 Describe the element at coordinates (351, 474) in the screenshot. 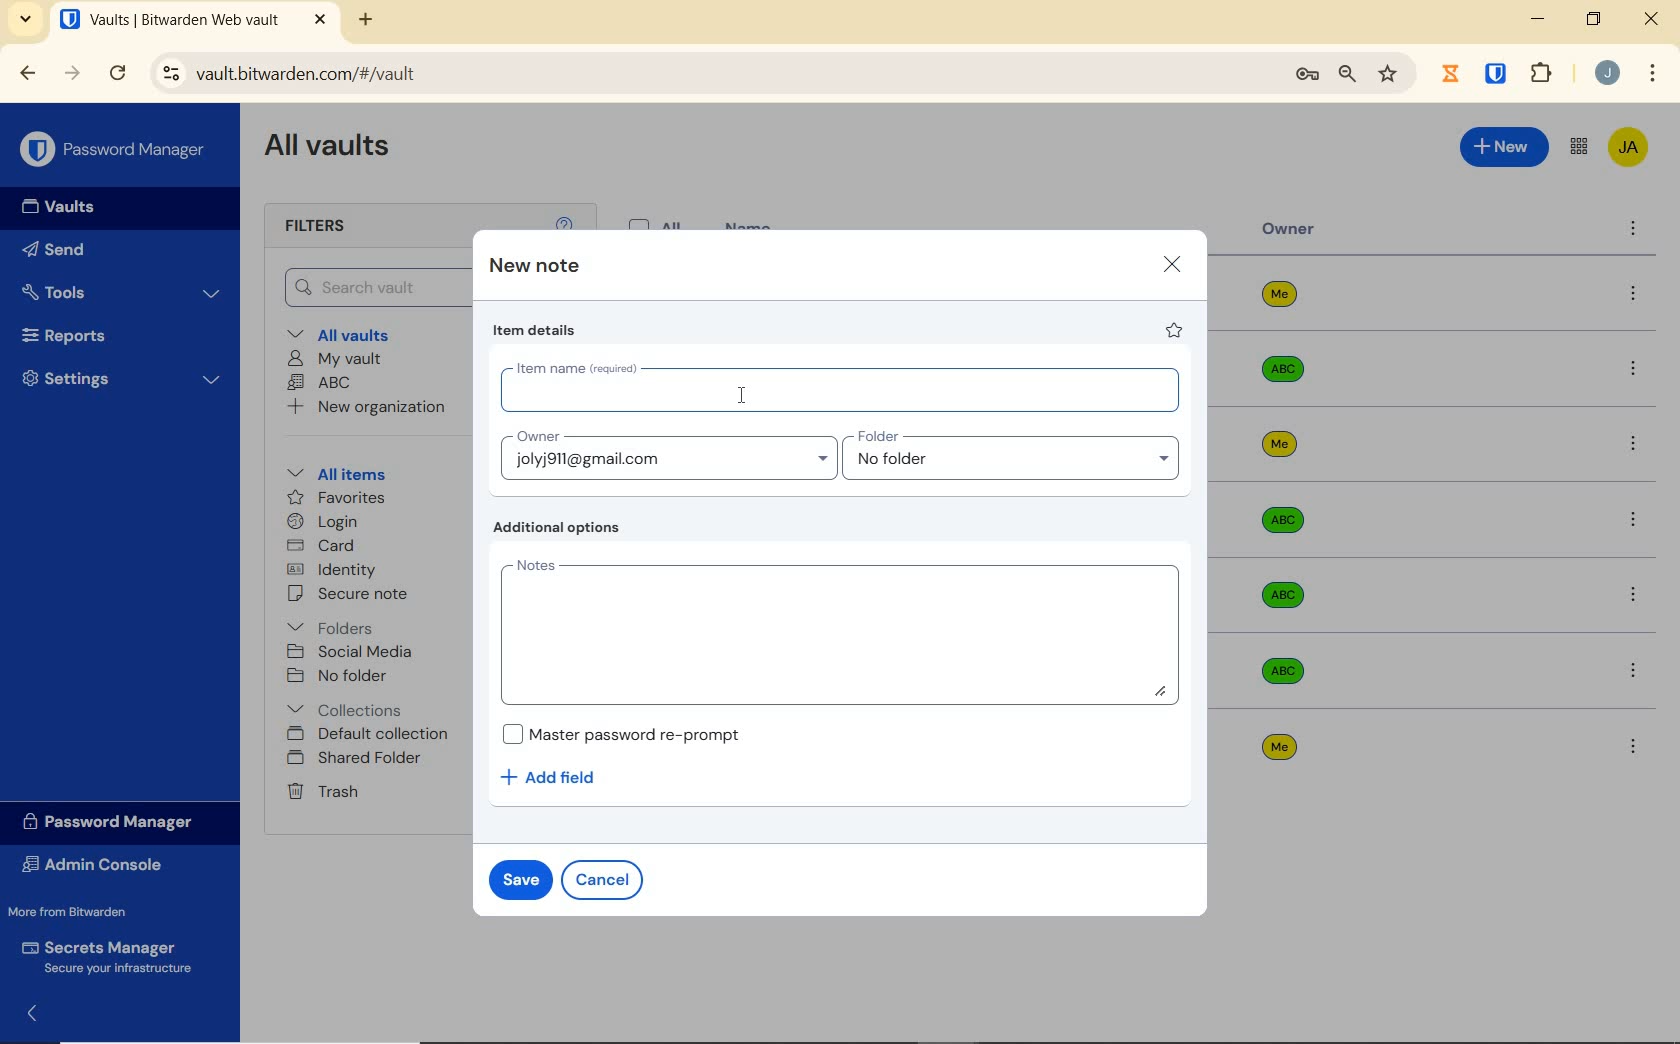

I see `All items` at that location.